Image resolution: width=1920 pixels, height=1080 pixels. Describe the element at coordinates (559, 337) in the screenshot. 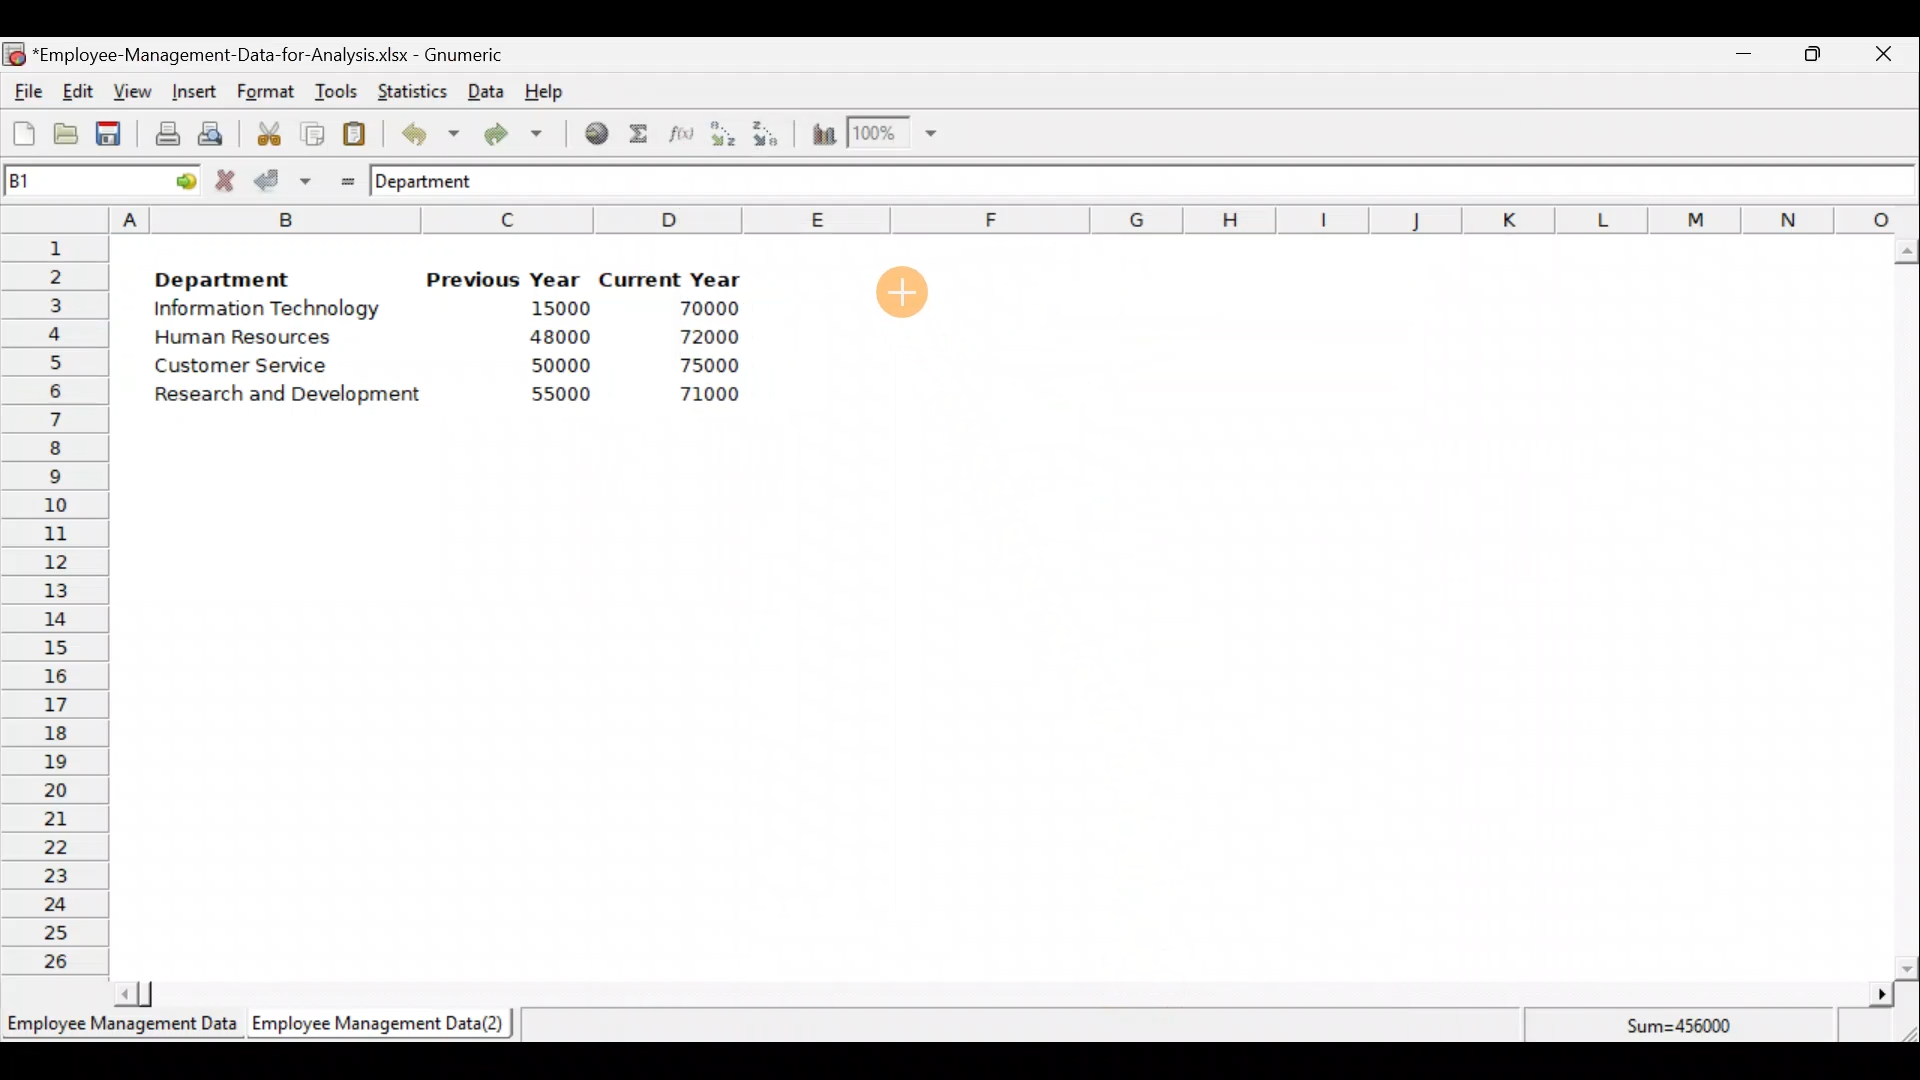

I see `48000` at that location.